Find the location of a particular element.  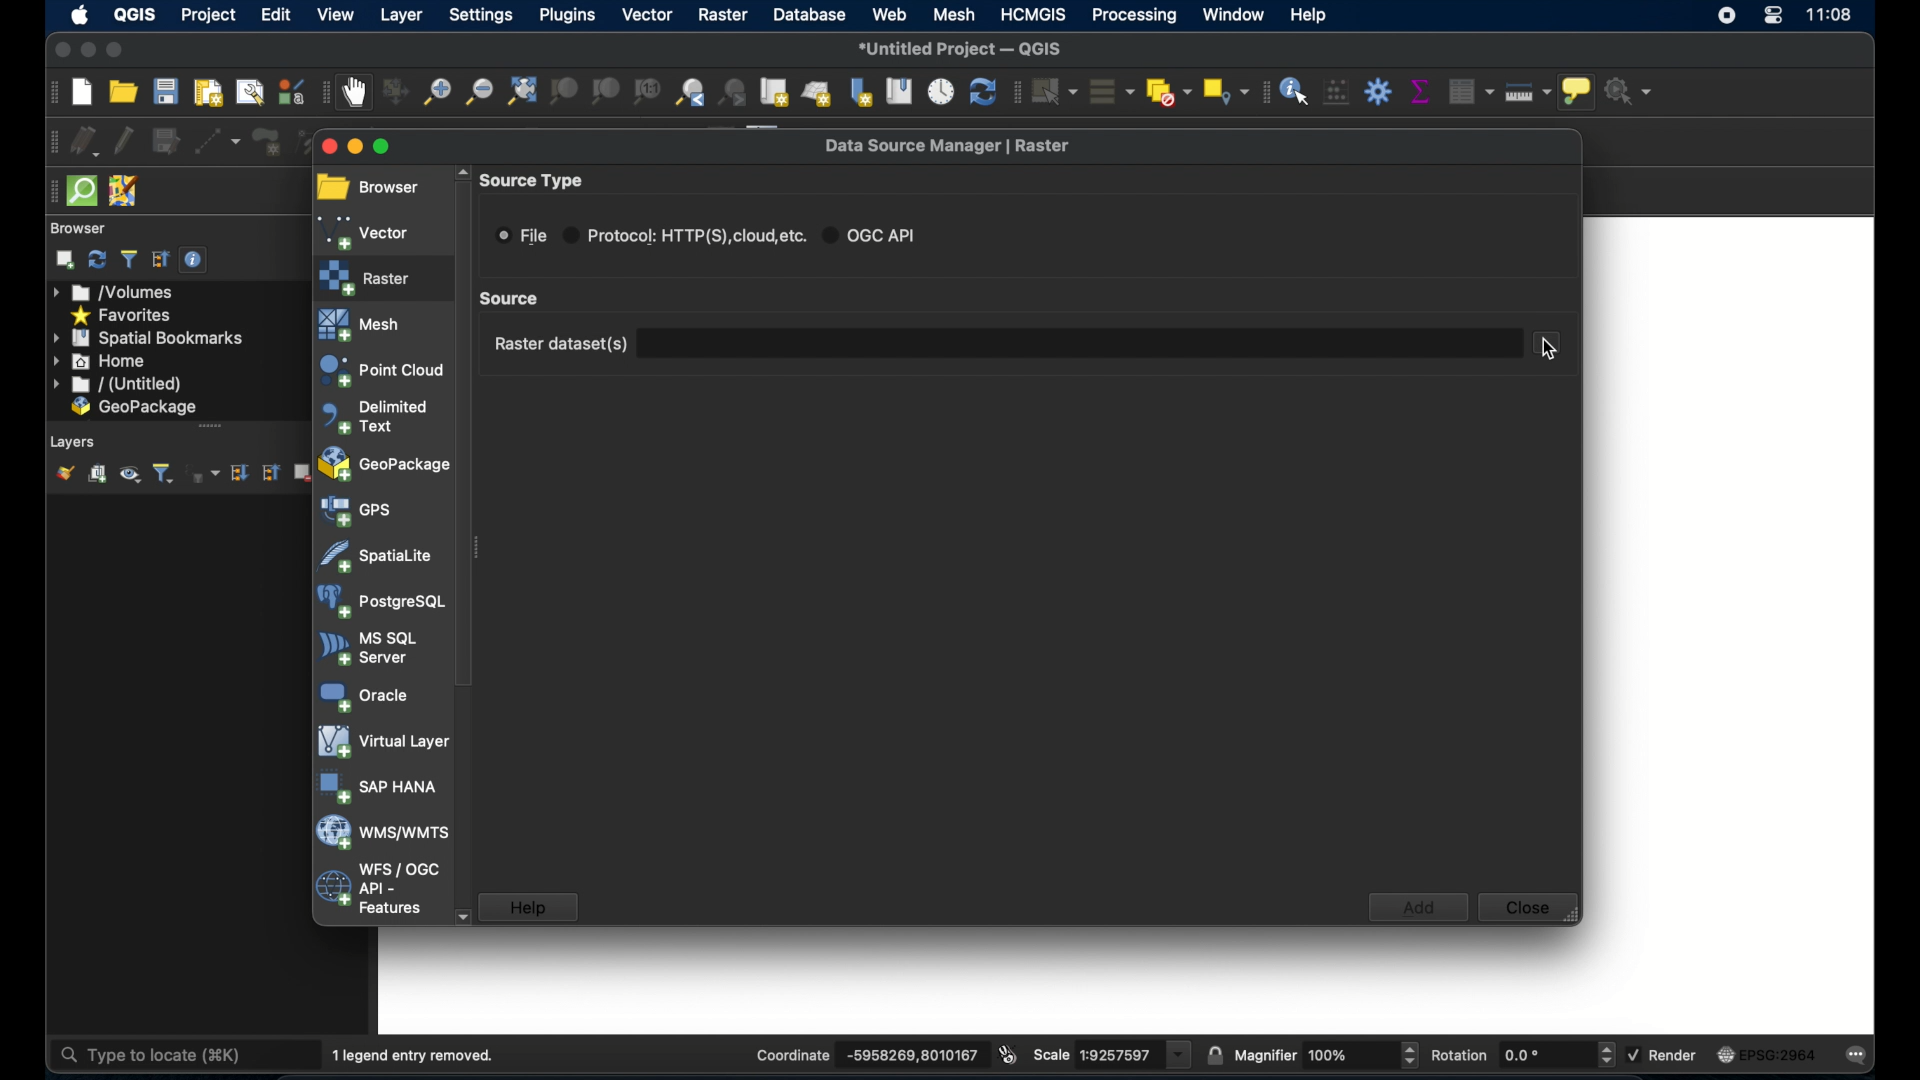

pan map to selection is located at coordinates (398, 92).